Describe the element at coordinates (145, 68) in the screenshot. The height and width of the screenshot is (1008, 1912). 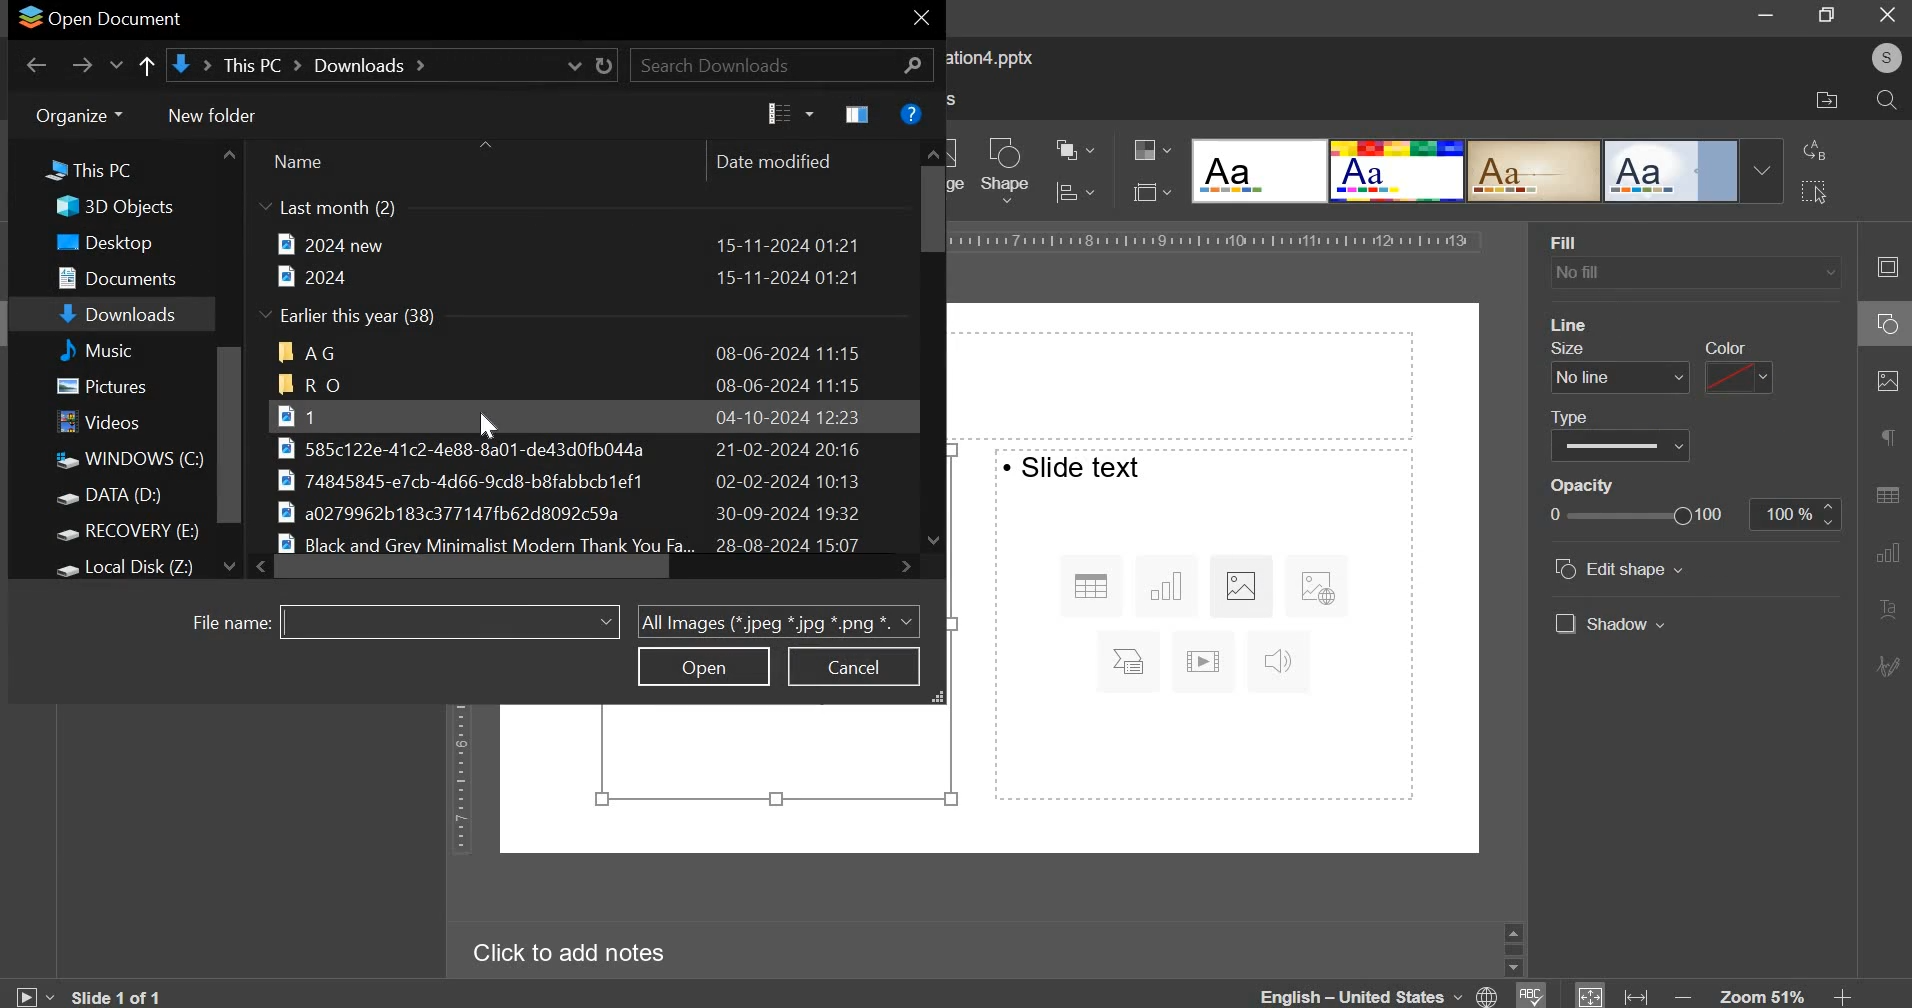
I see `up to` at that location.